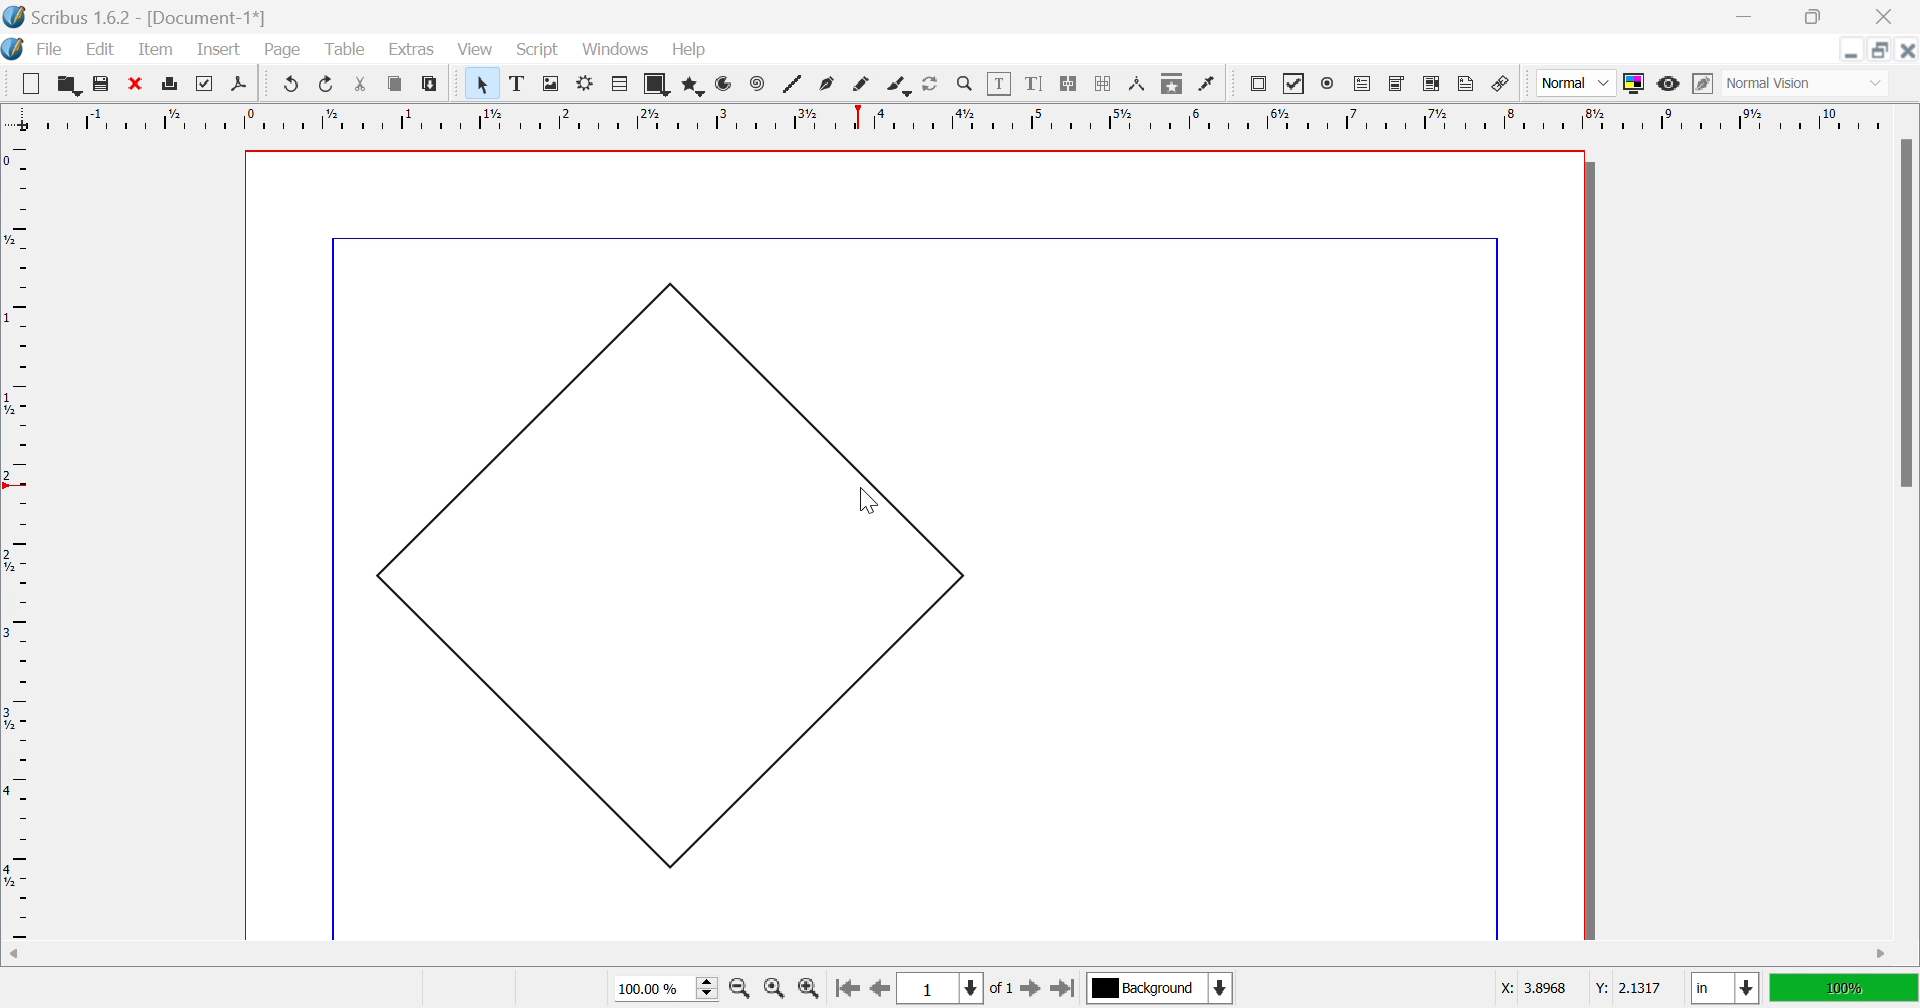 This screenshot has width=1920, height=1008. I want to click on PDF List box, so click(1432, 83).